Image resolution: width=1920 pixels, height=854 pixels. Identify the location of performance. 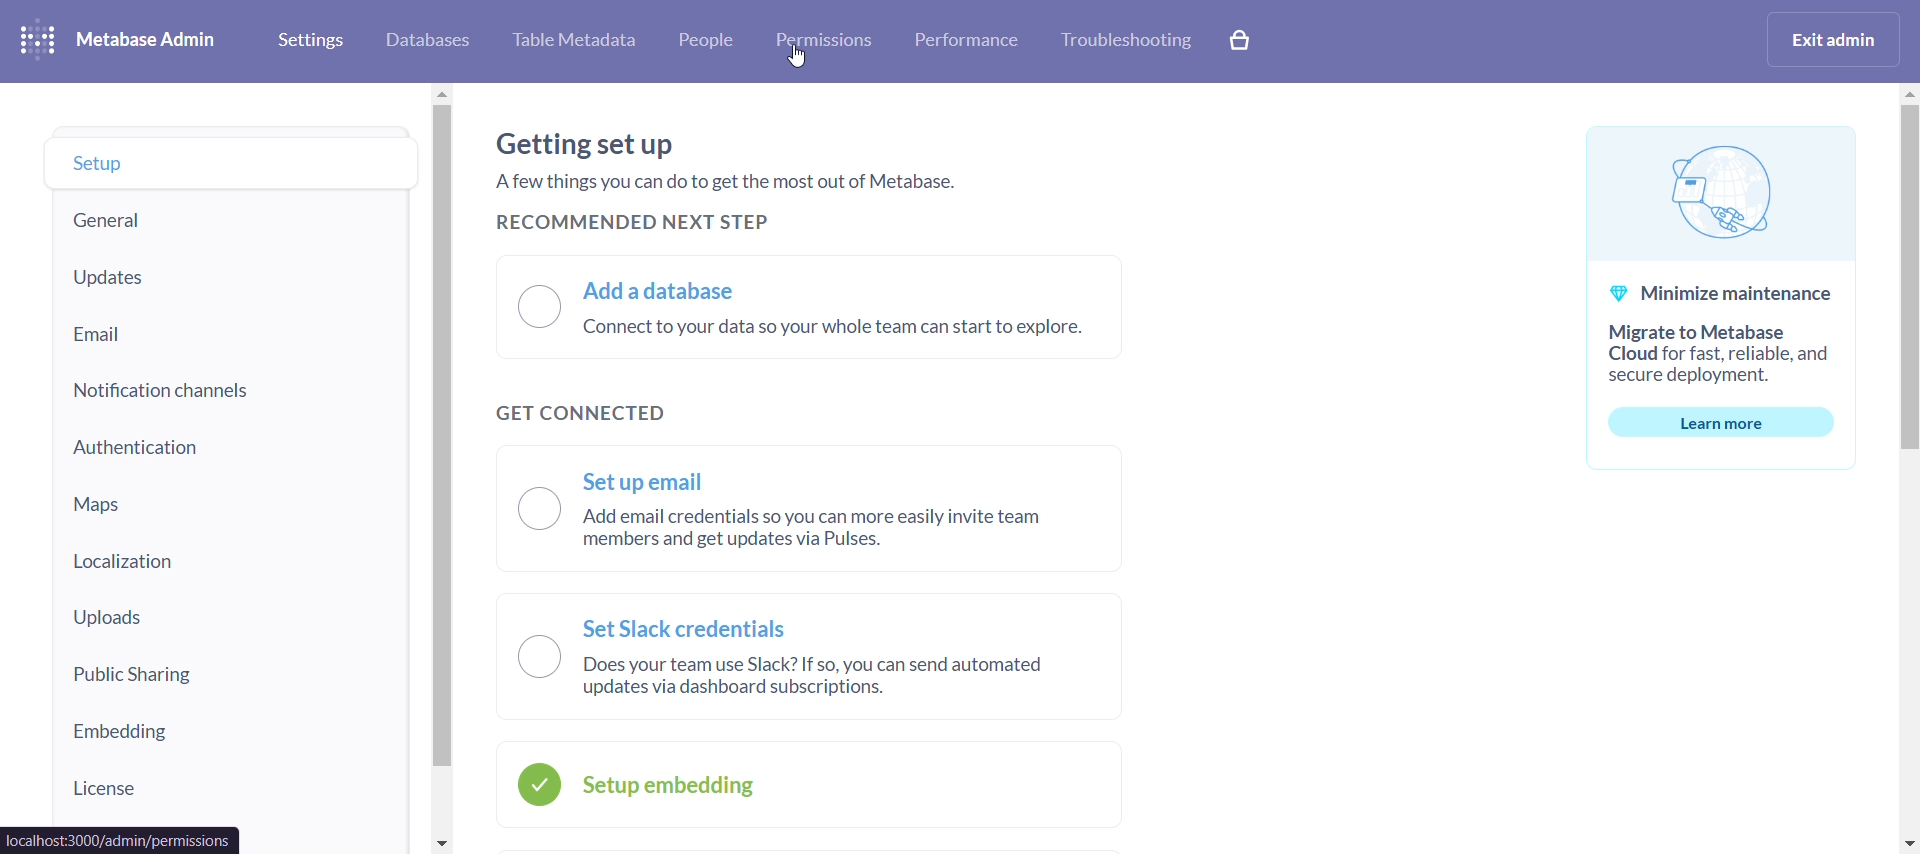
(973, 44).